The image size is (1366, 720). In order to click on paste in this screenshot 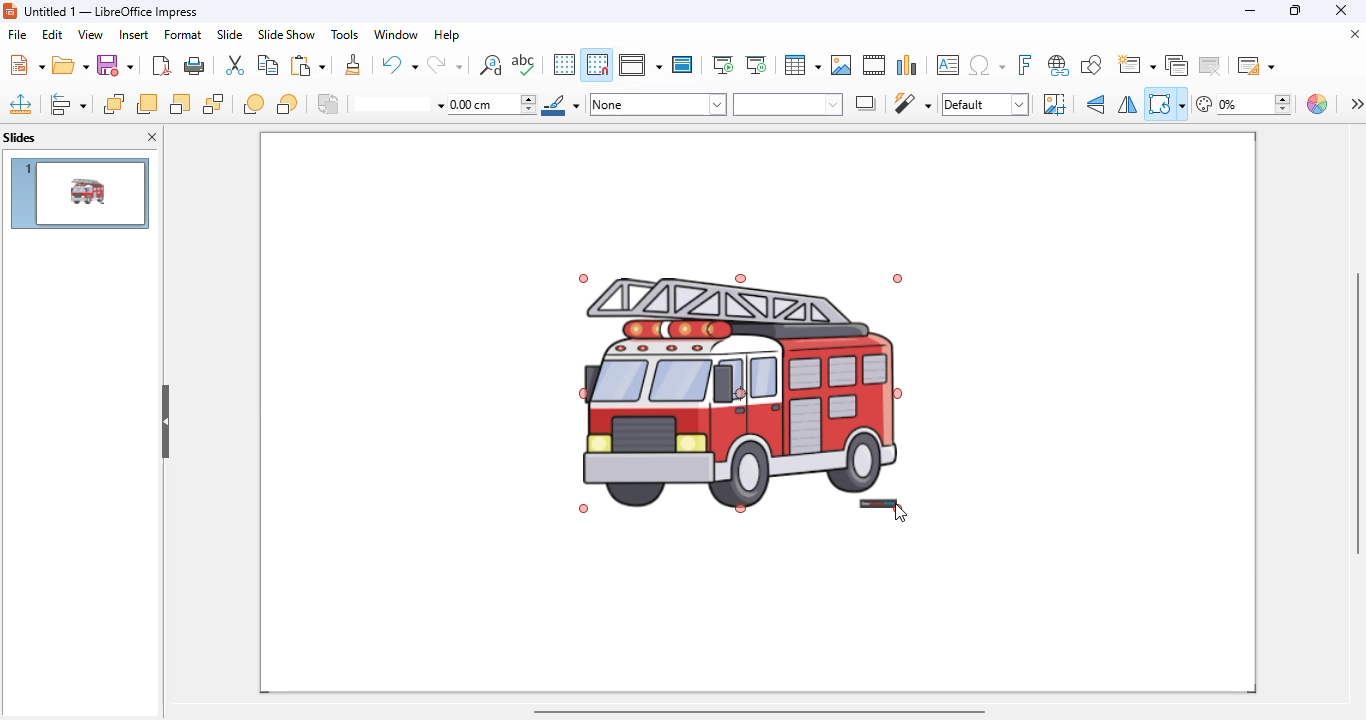, I will do `click(307, 64)`.